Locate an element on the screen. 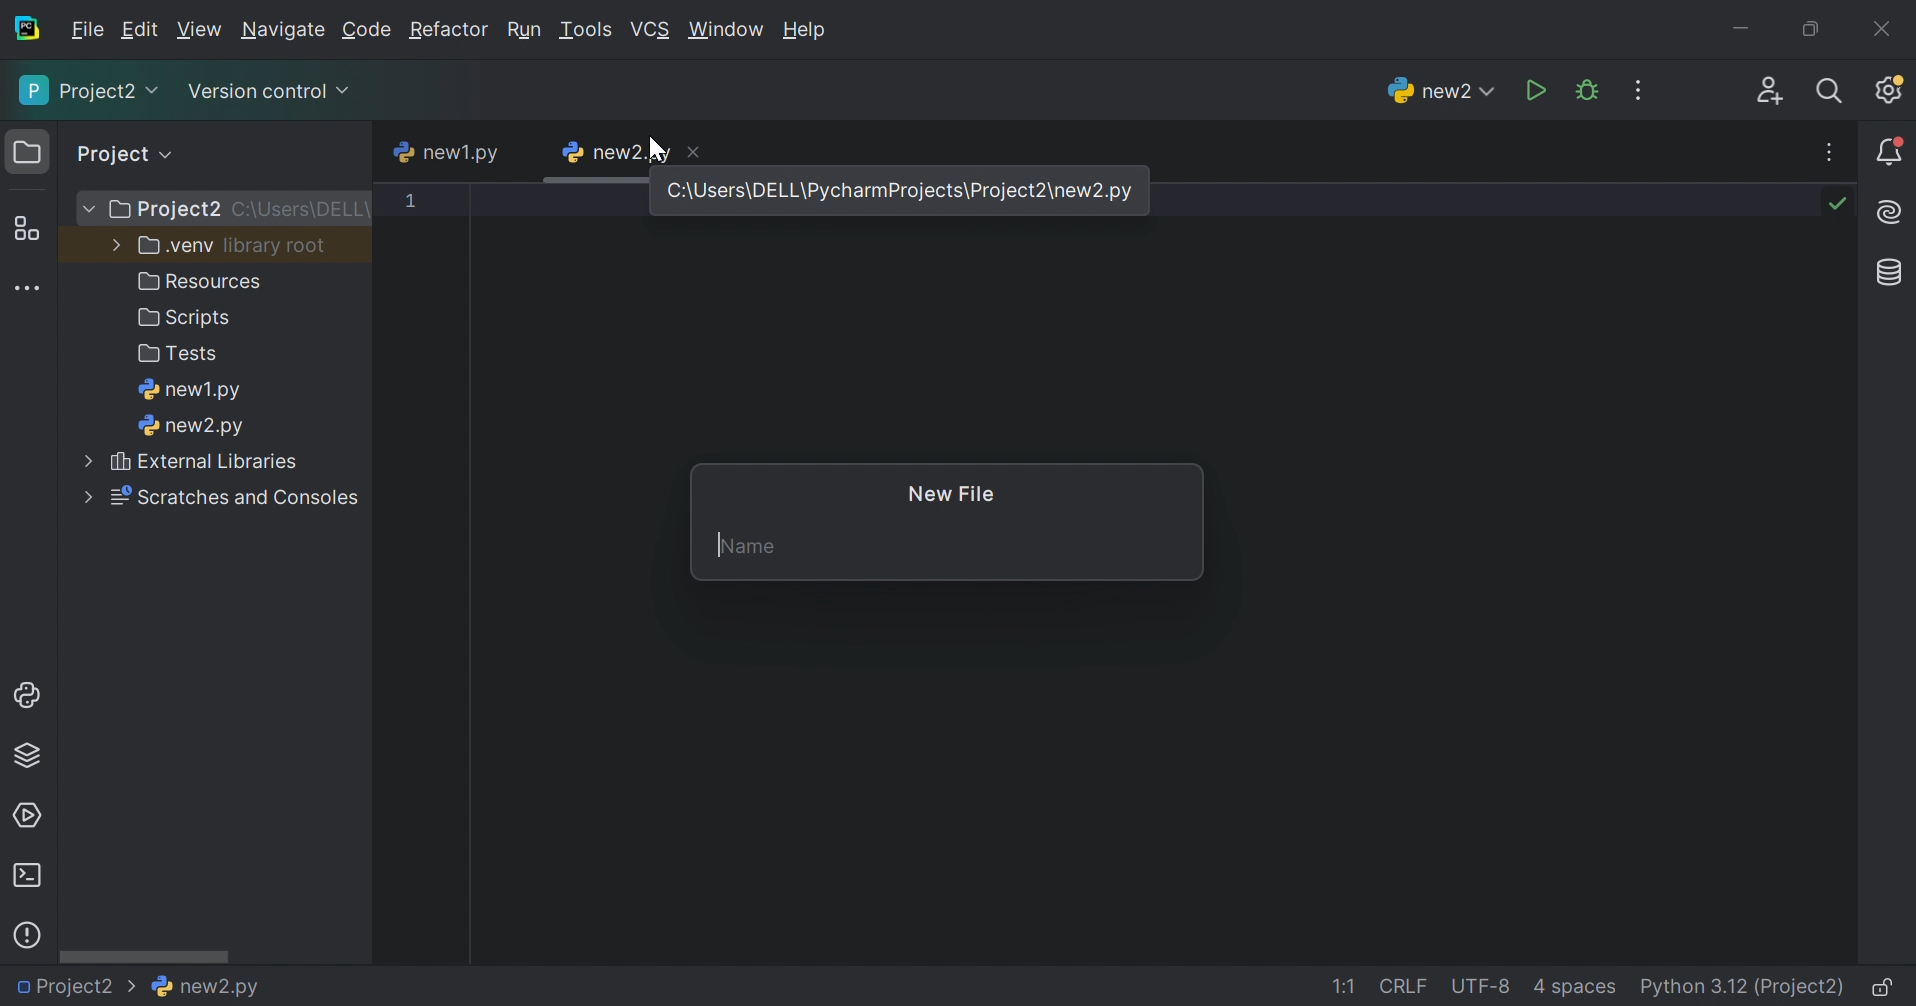  More is located at coordinates (83, 499).